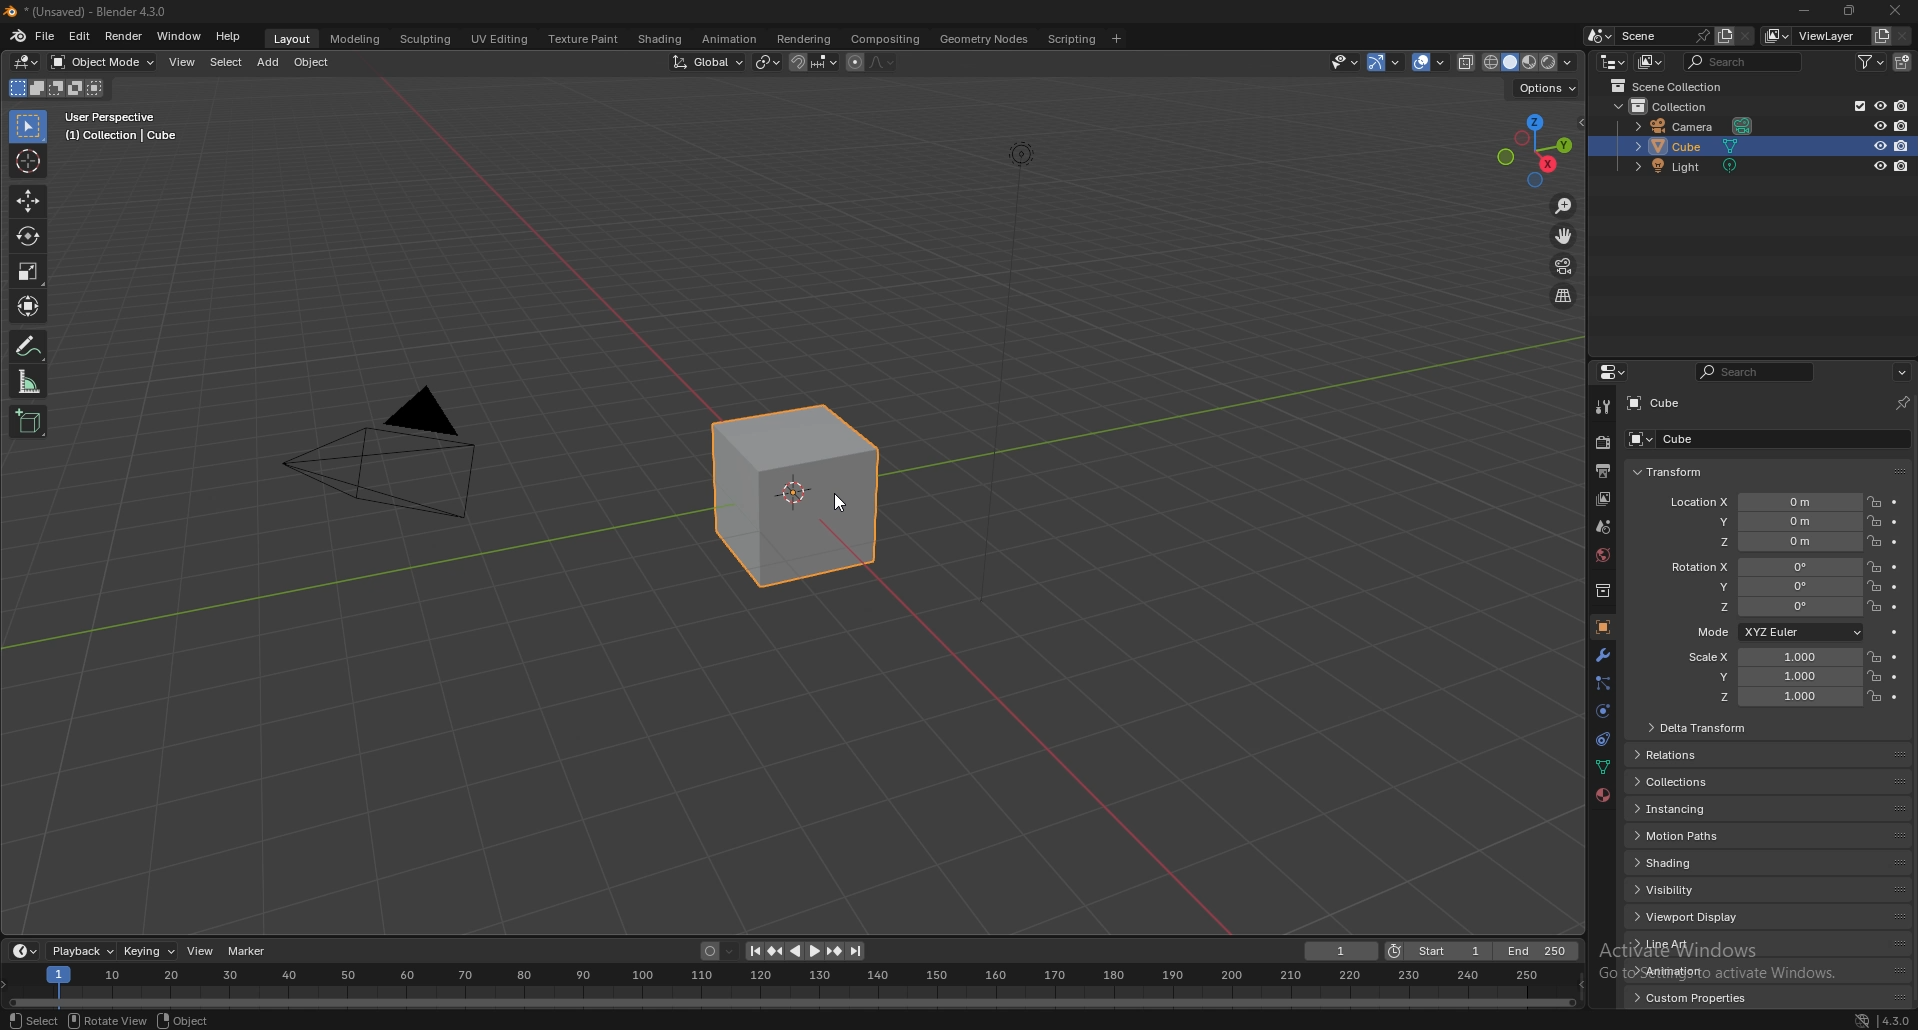  What do you see at coordinates (812, 62) in the screenshot?
I see `snapping` at bounding box center [812, 62].